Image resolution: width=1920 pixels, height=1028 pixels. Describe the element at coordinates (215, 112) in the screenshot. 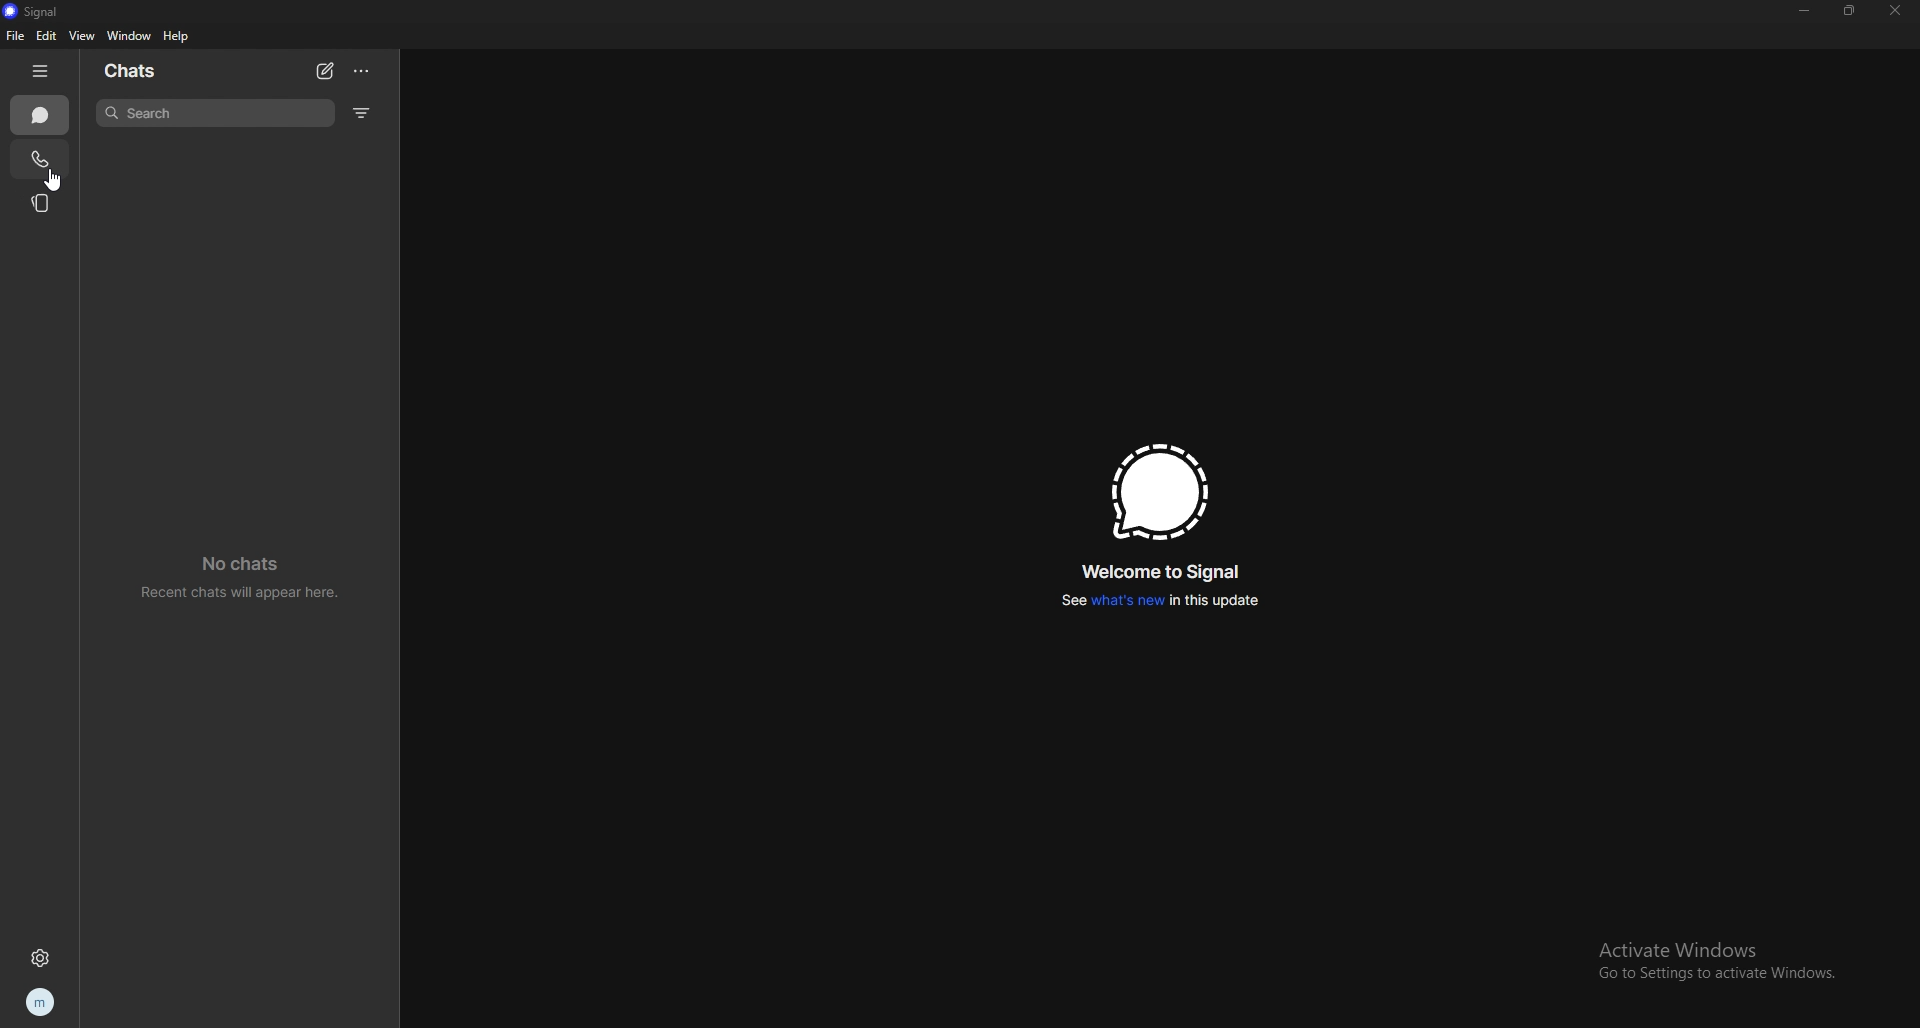

I see `search` at that location.